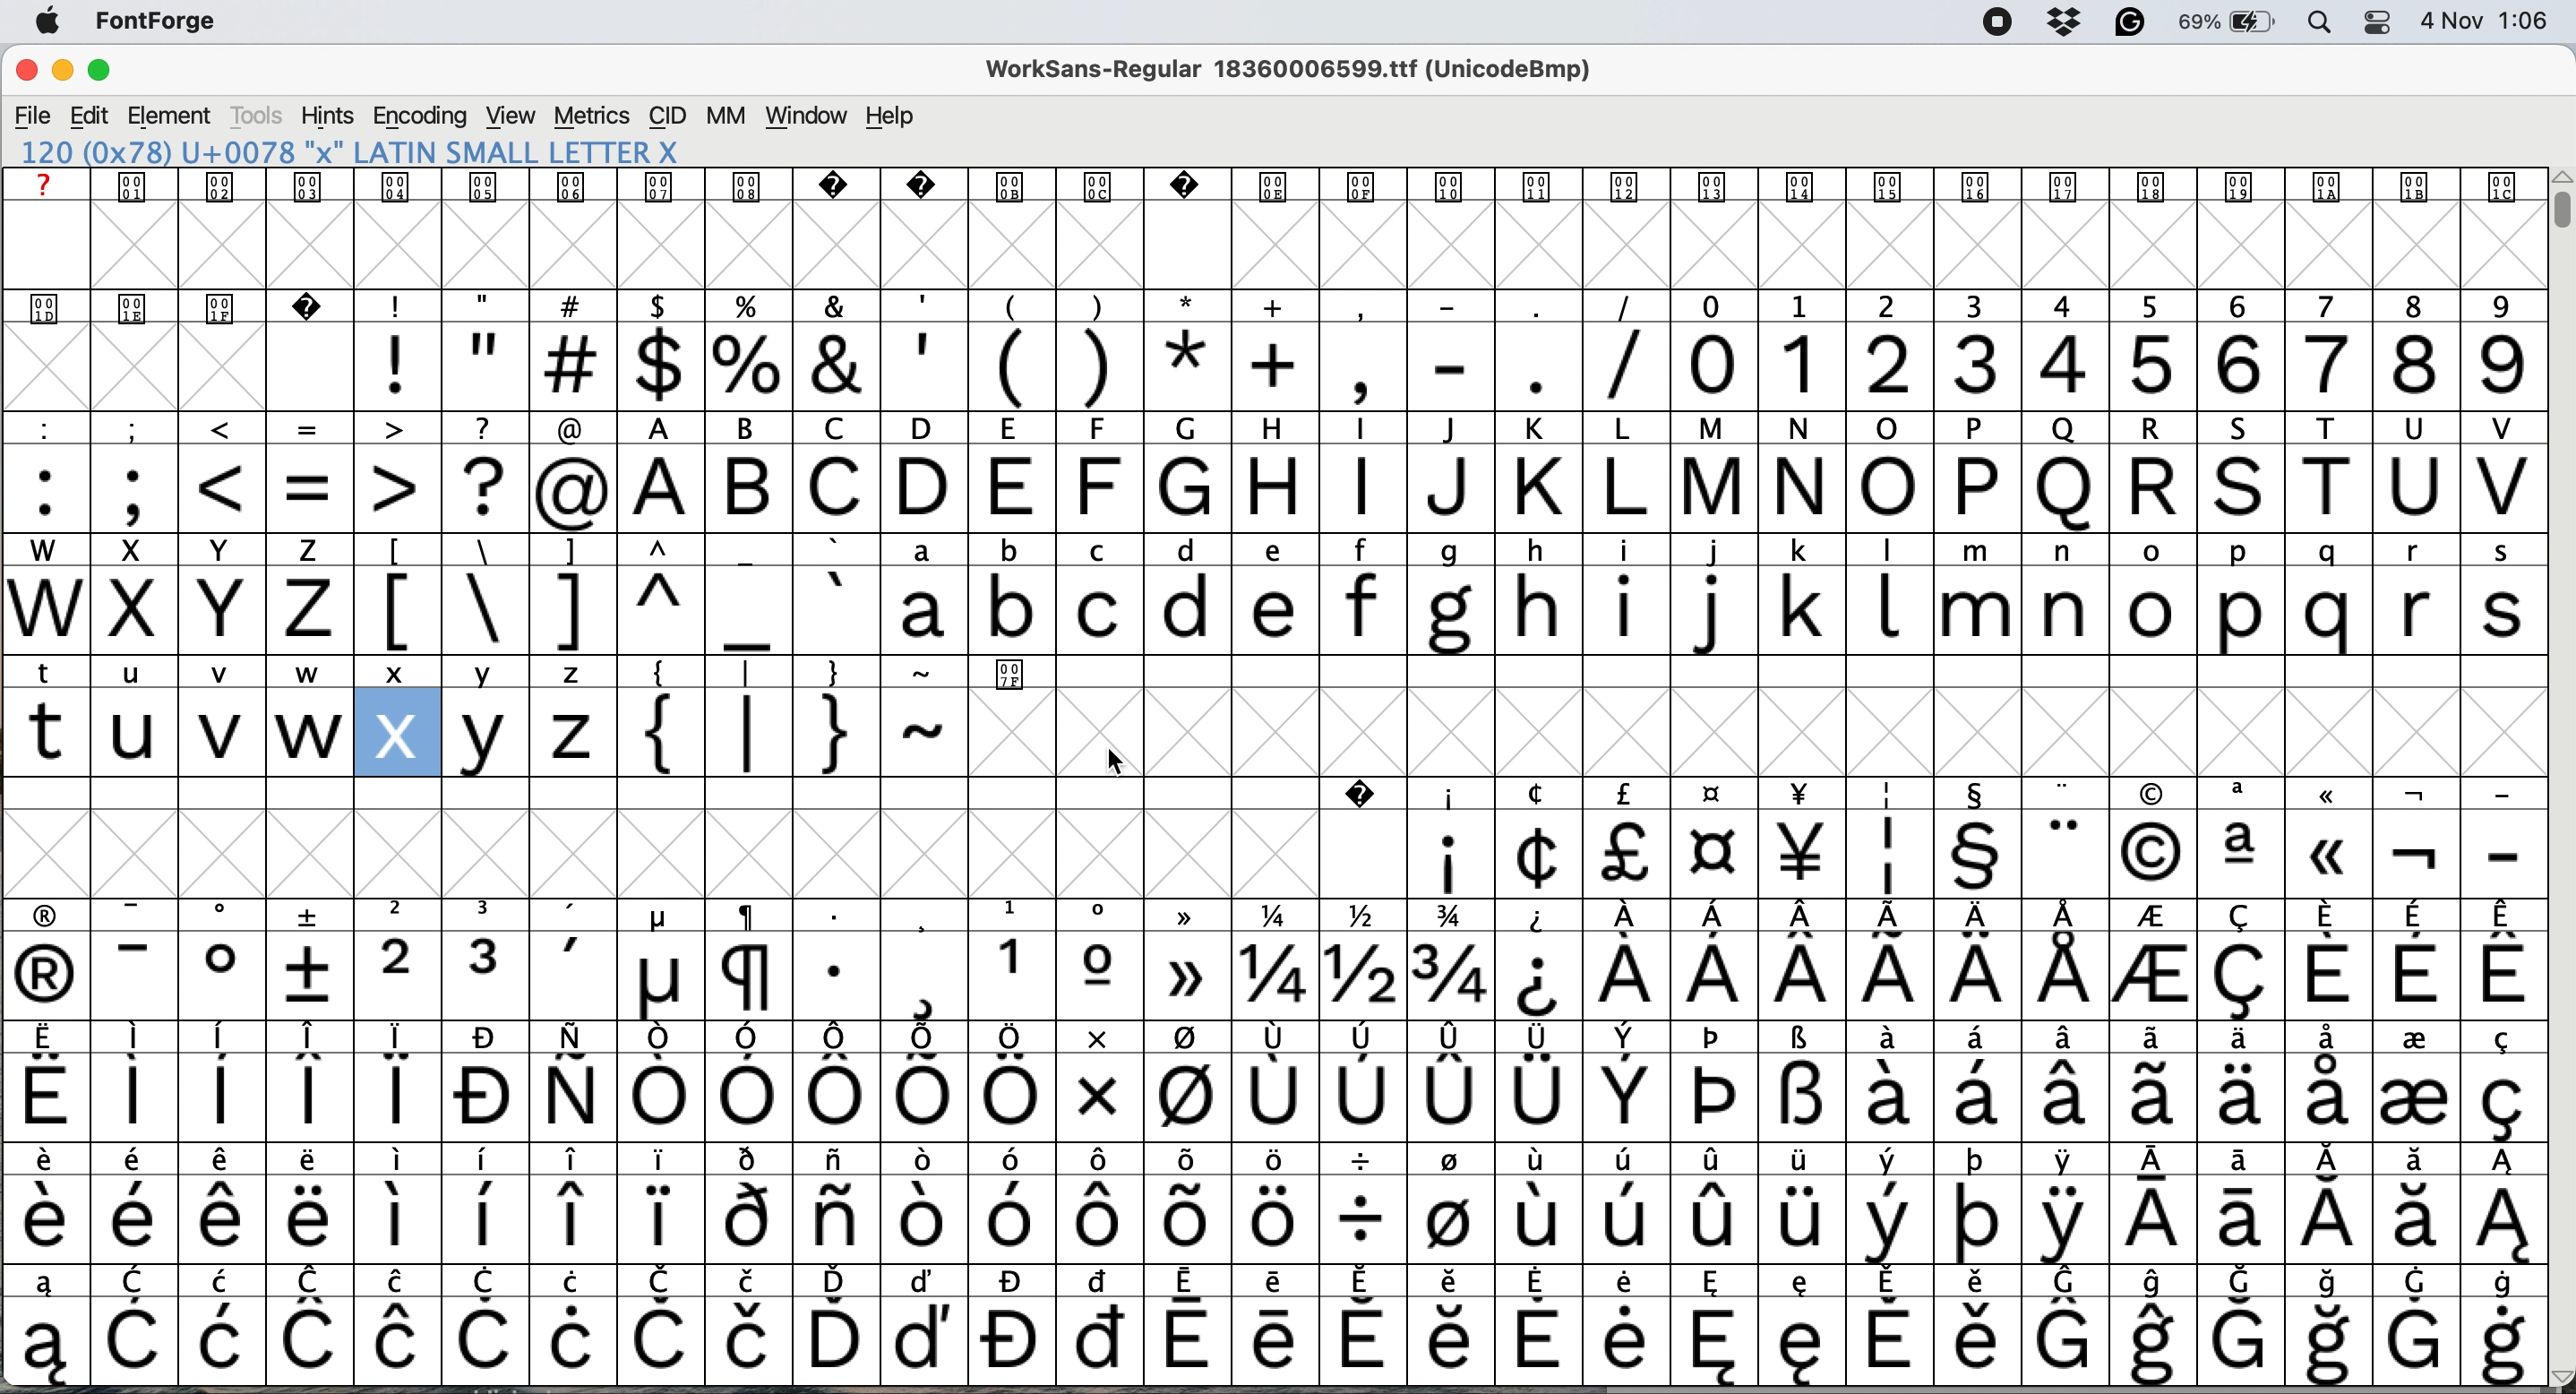 This screenshot has width=2576, height=1394. What do you see at coordinates (1269, 915) in the screenshot?
I see `special characters` at bounding box center [1269, 915].